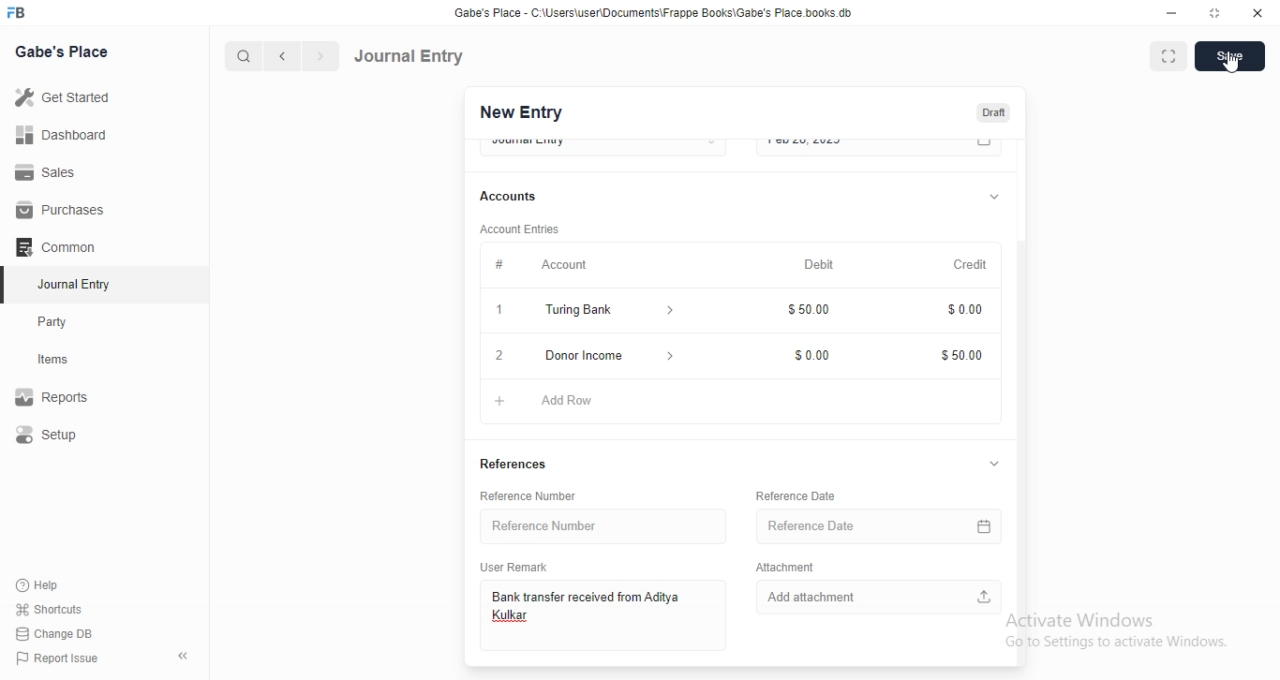 The height and width of the screenshot is (680, 1280). I want to click on close, so click(498, 355).